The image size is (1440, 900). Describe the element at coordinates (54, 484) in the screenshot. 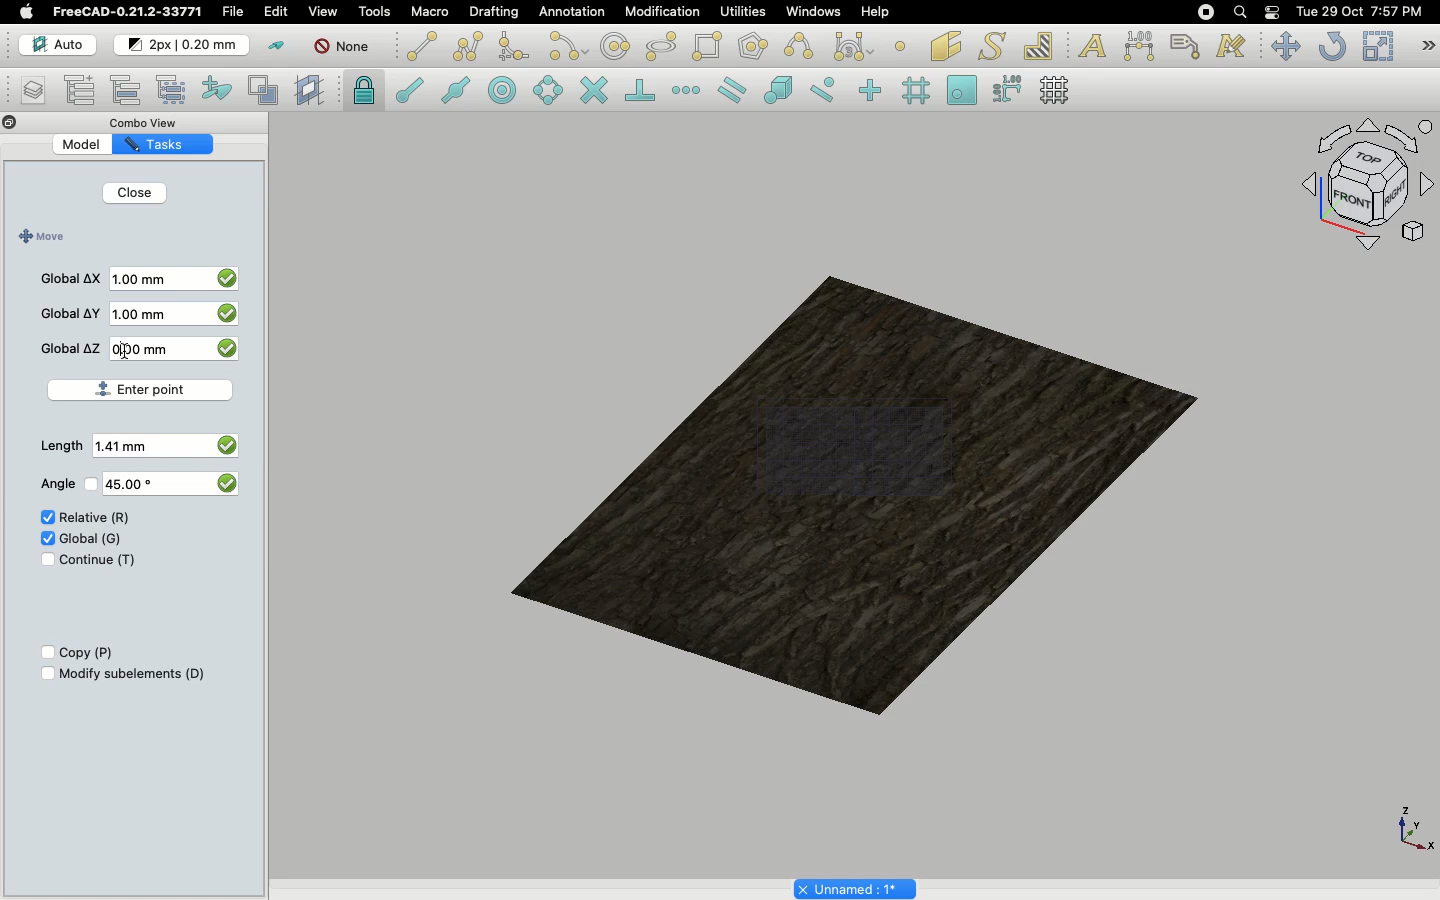

I see `Angle` at that location.